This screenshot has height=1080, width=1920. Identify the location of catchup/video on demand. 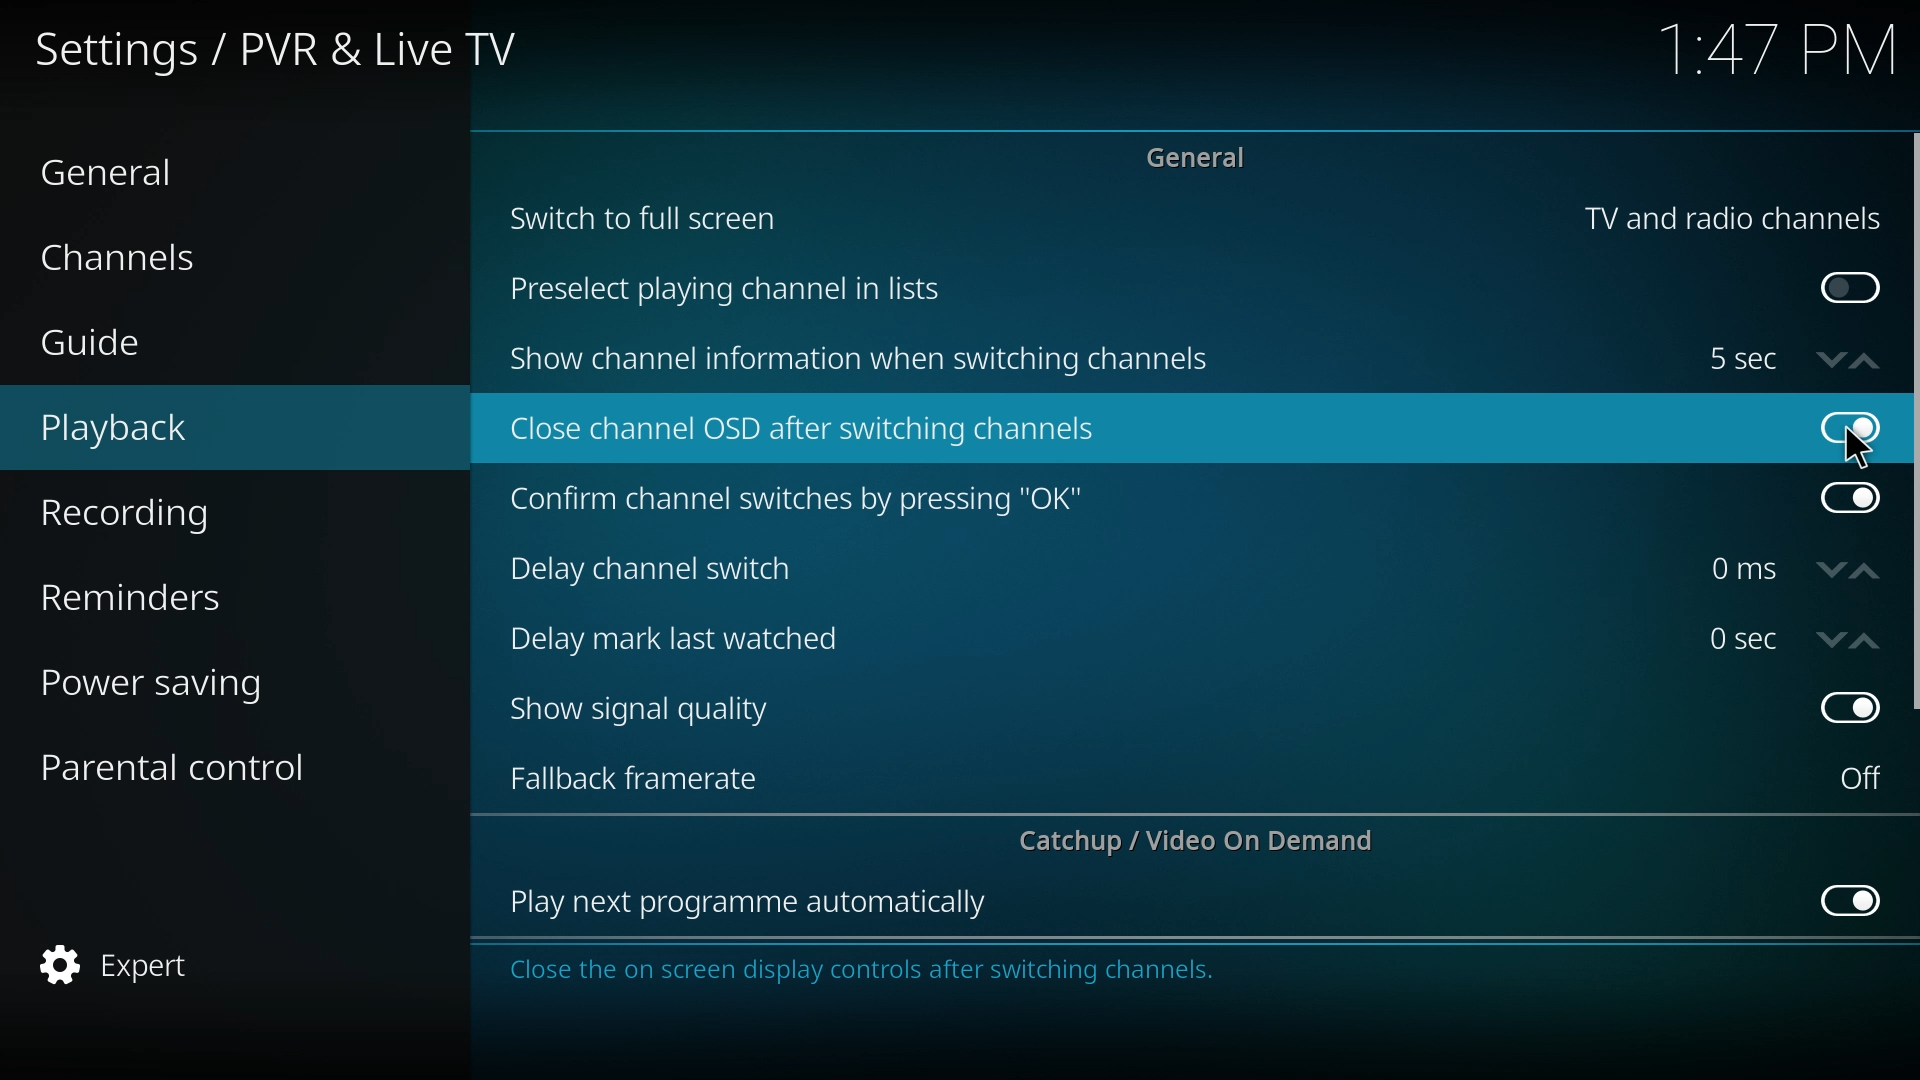
(1207, 840).